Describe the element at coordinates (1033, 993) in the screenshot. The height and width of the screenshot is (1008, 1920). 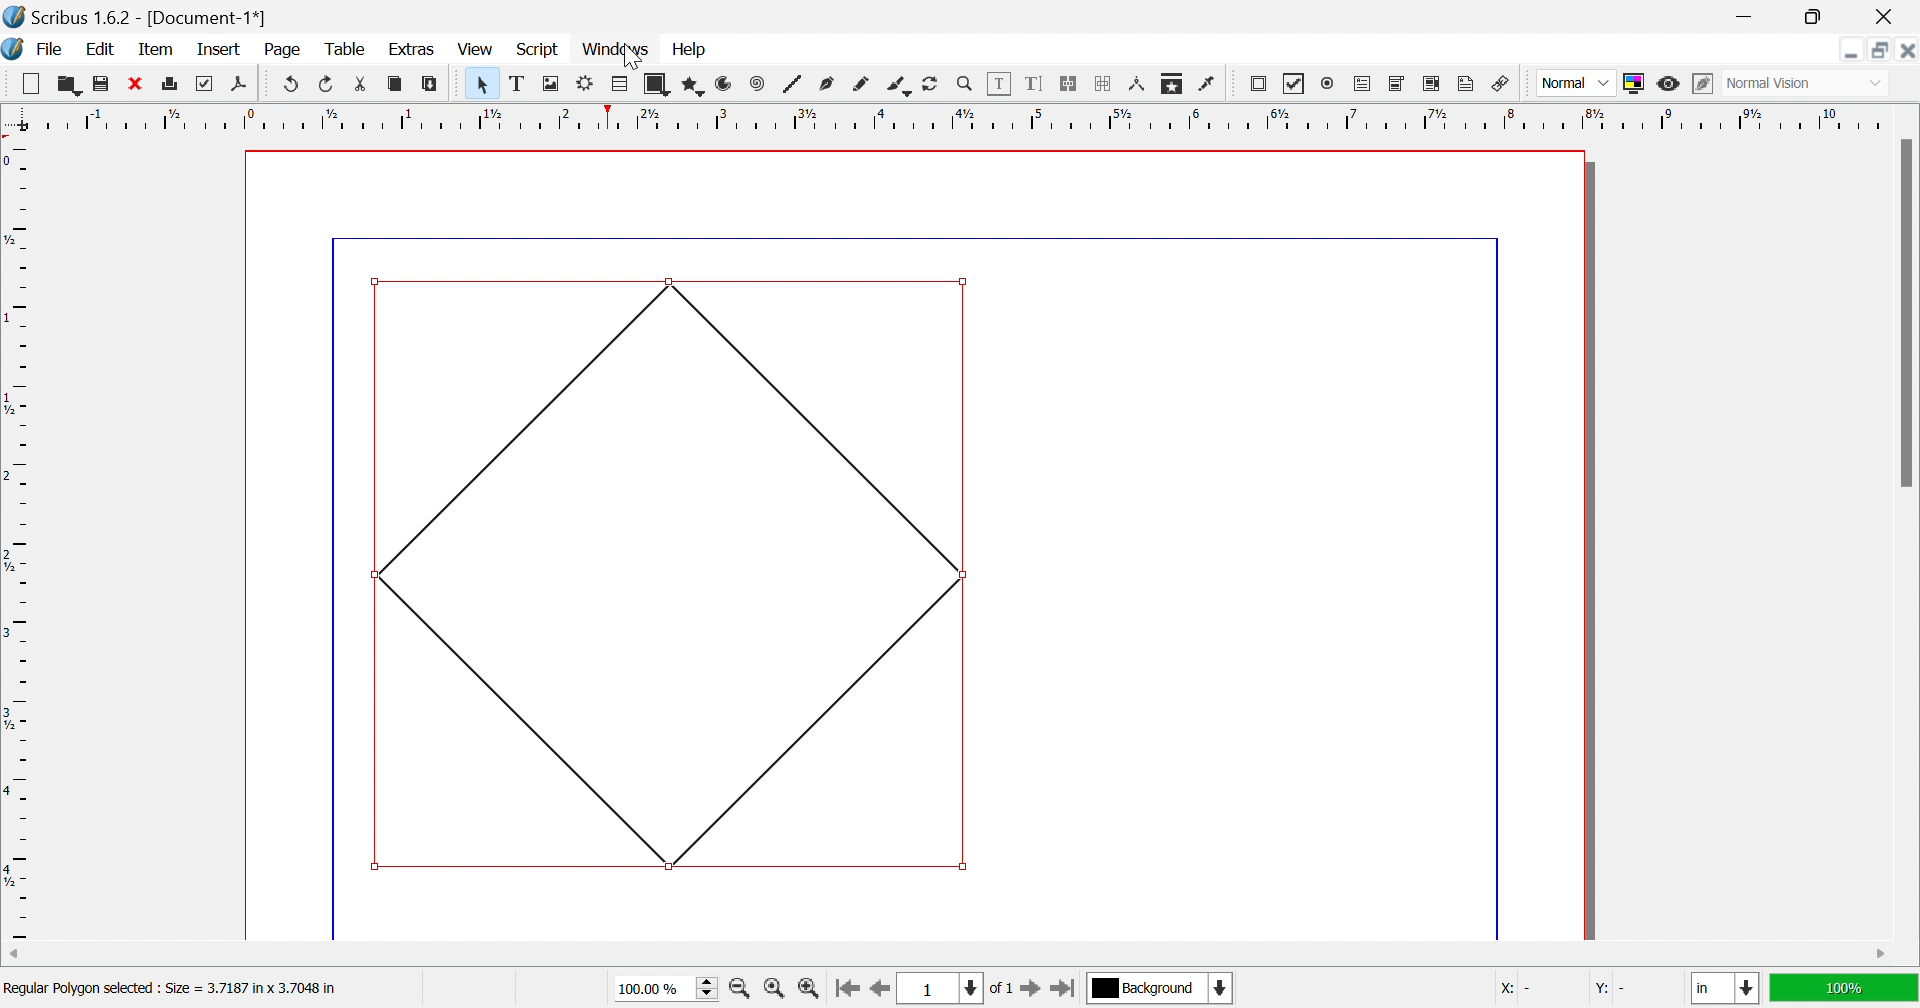
I see `Go to the next page` at that location.